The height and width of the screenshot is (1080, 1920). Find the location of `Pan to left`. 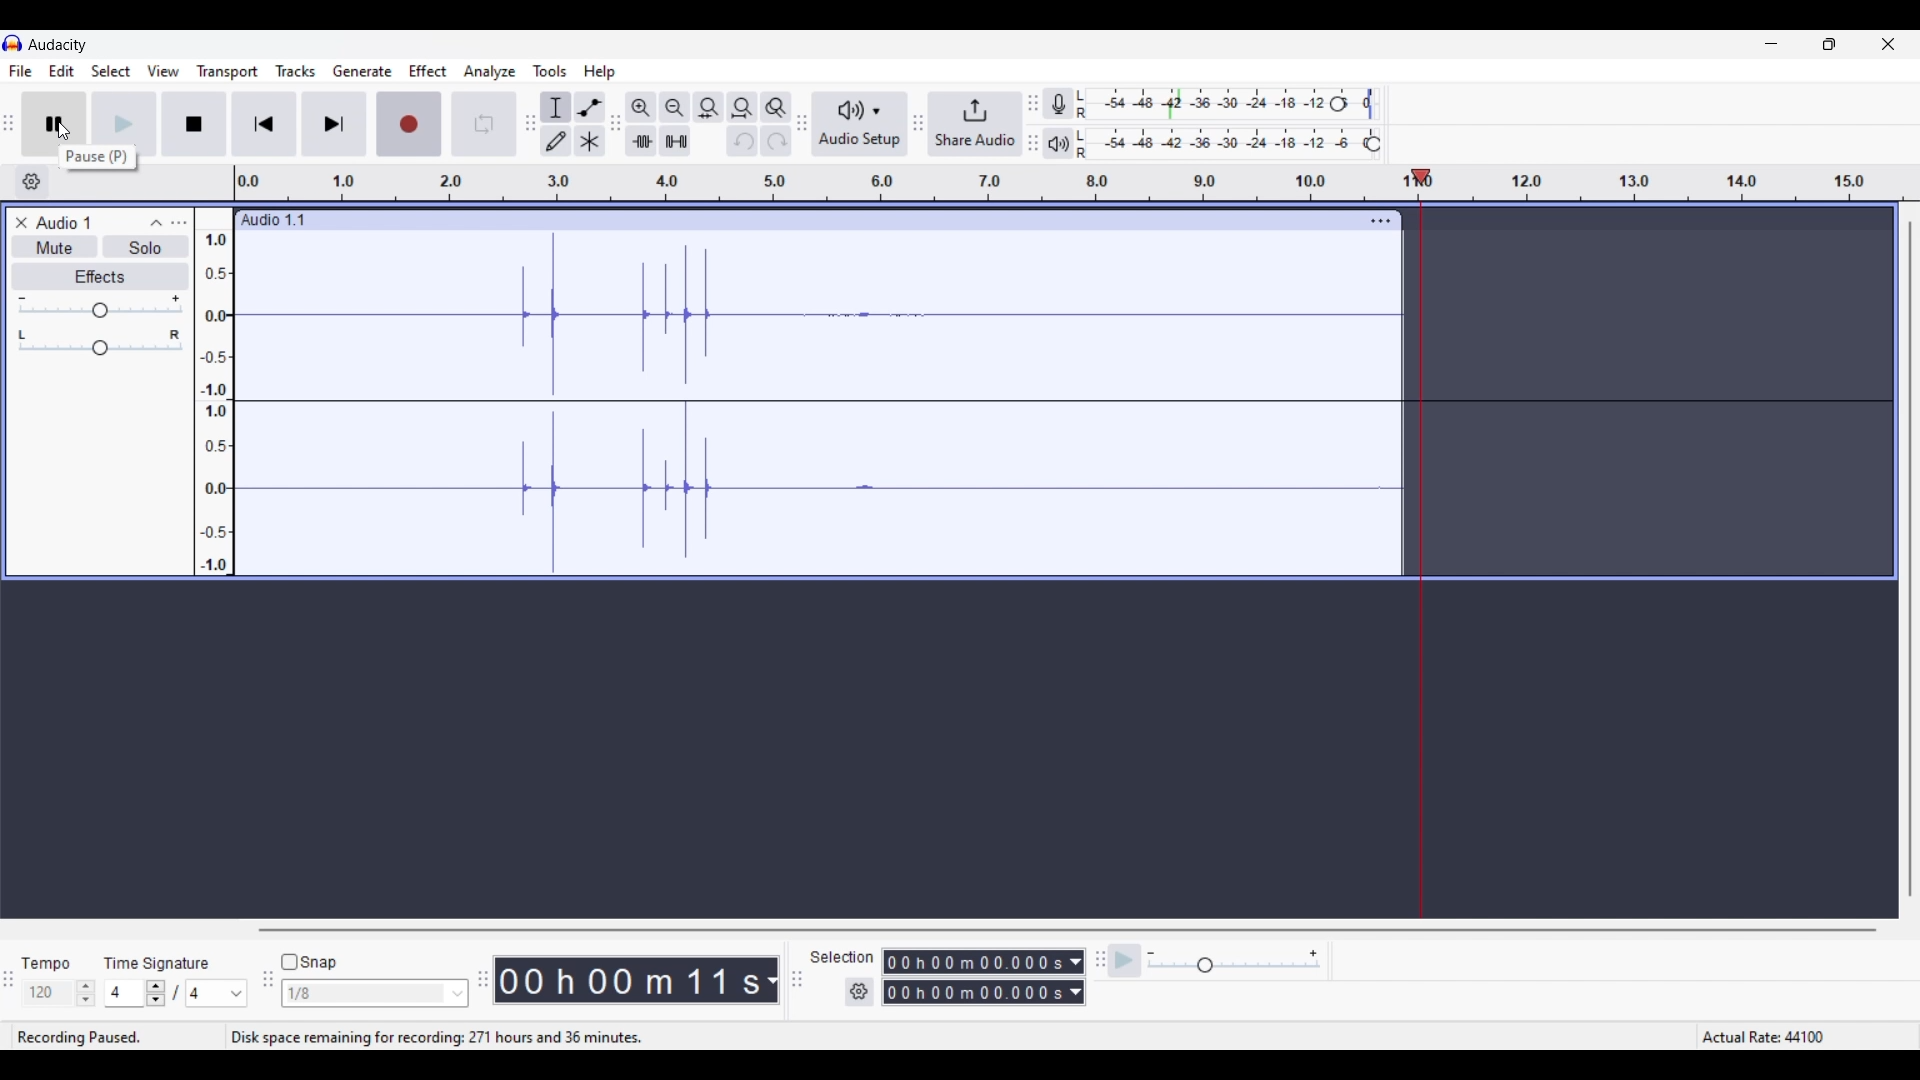

Pan to left is located at coordinates (21, 334).